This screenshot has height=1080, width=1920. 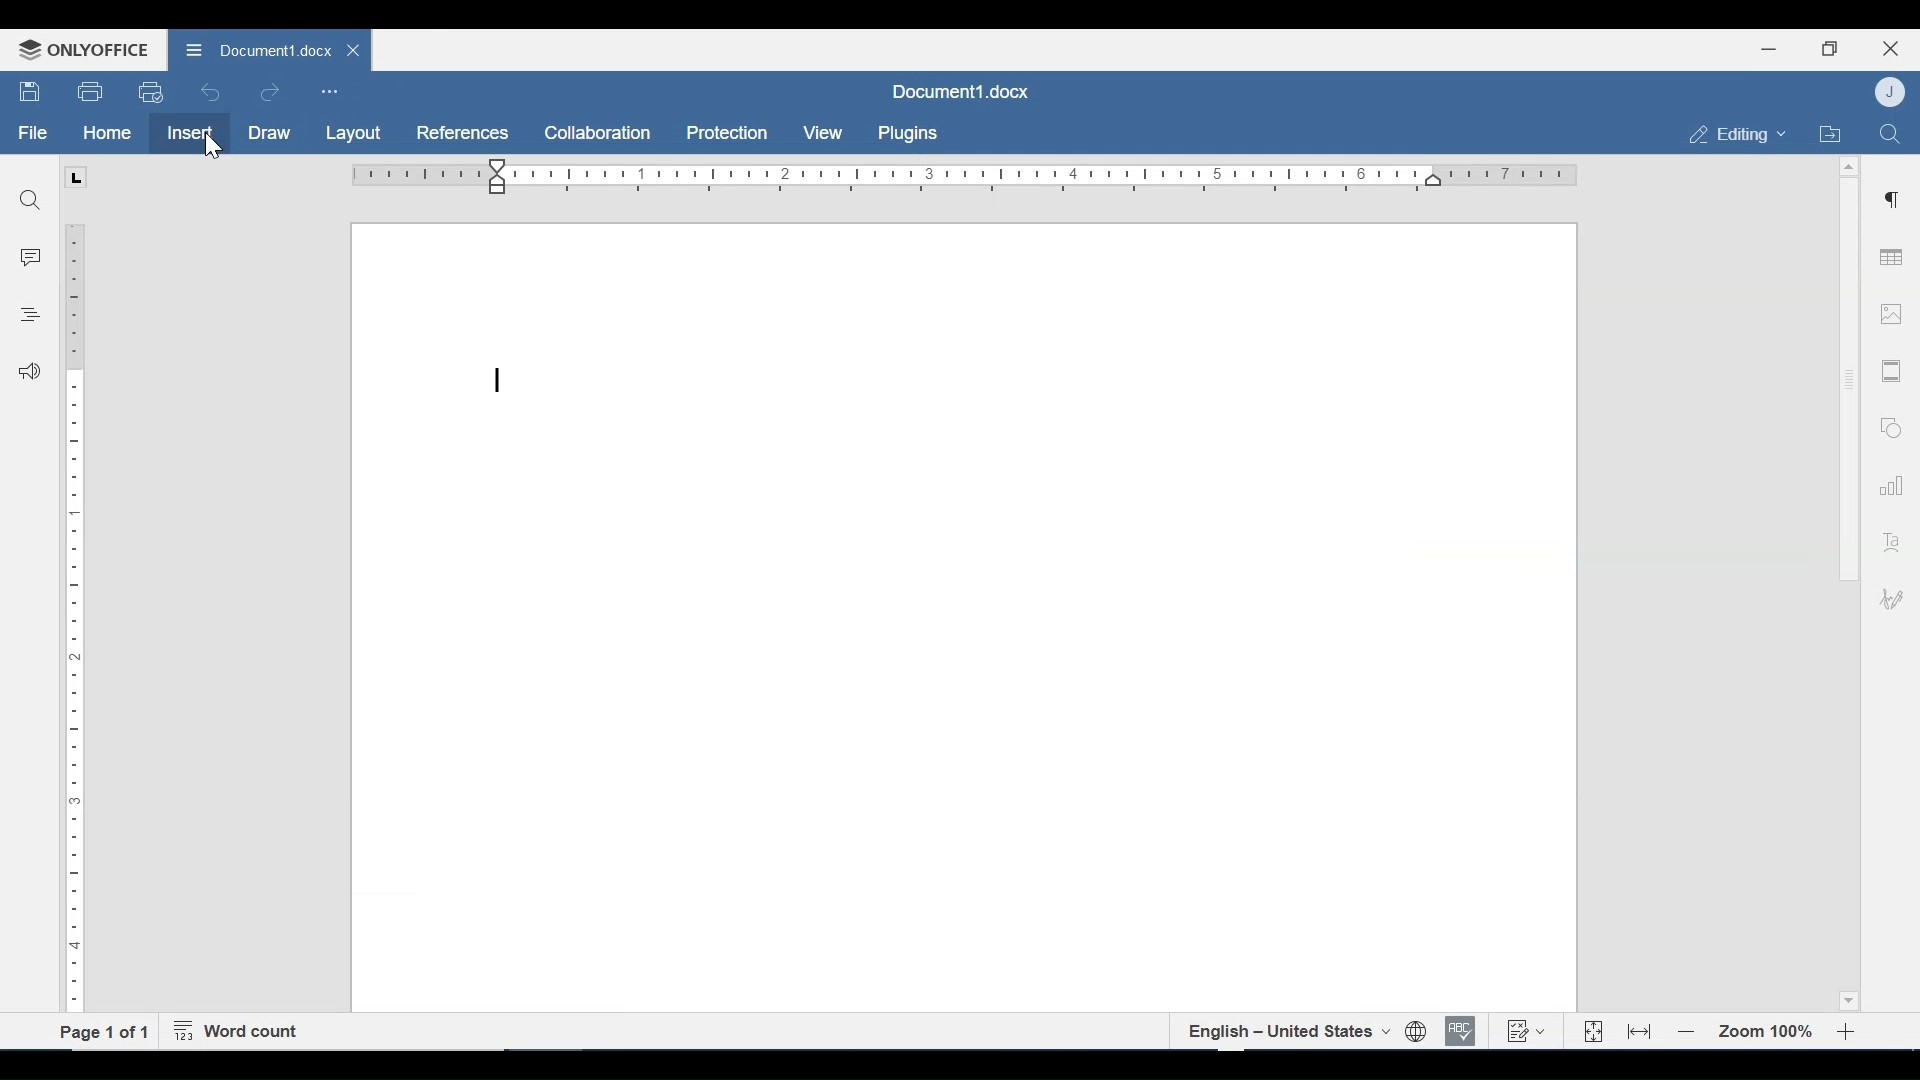 What do you see at coordinates (1892, 259) in the screenshot?
I see `Table Settings` at bounding box center [1892, 259].